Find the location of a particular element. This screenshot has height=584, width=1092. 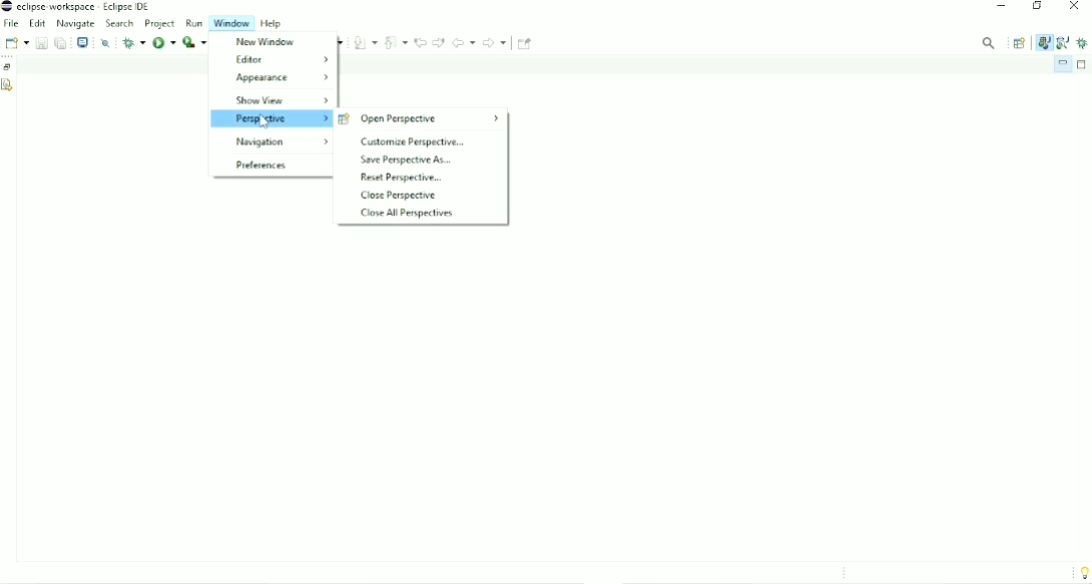

Access commands and other items is located at coordinates (988, 42).